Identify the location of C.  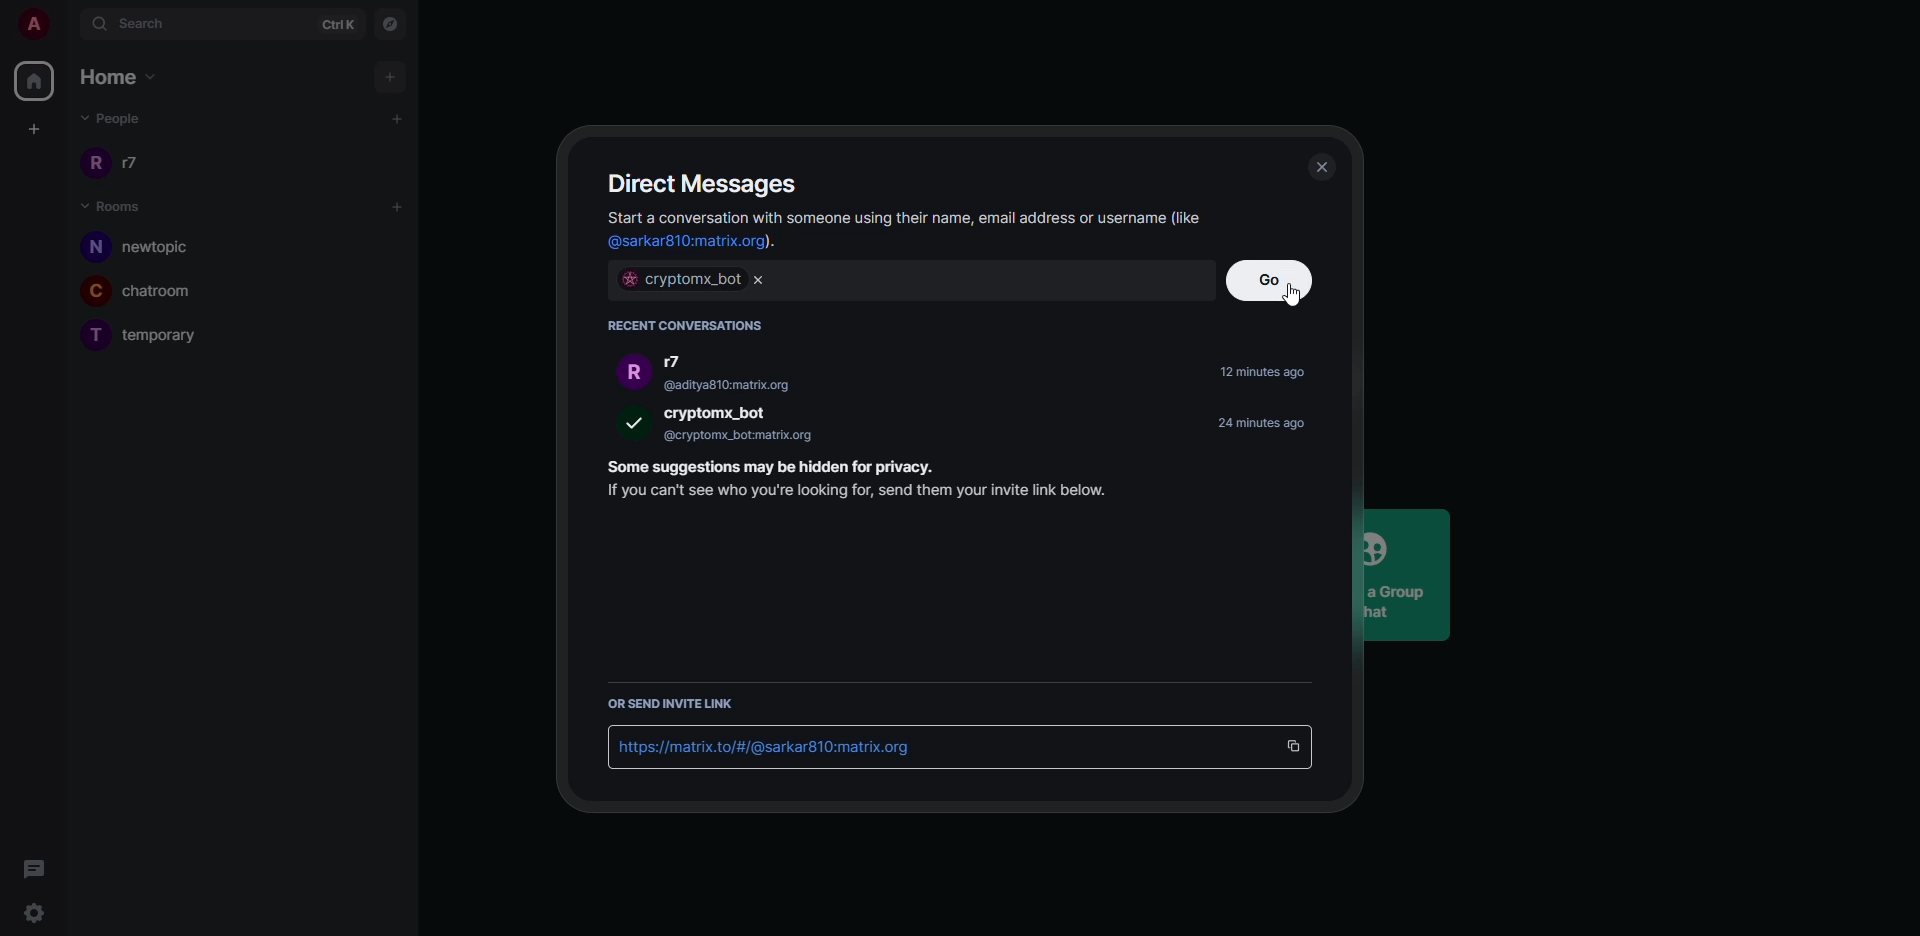
(97, 290).